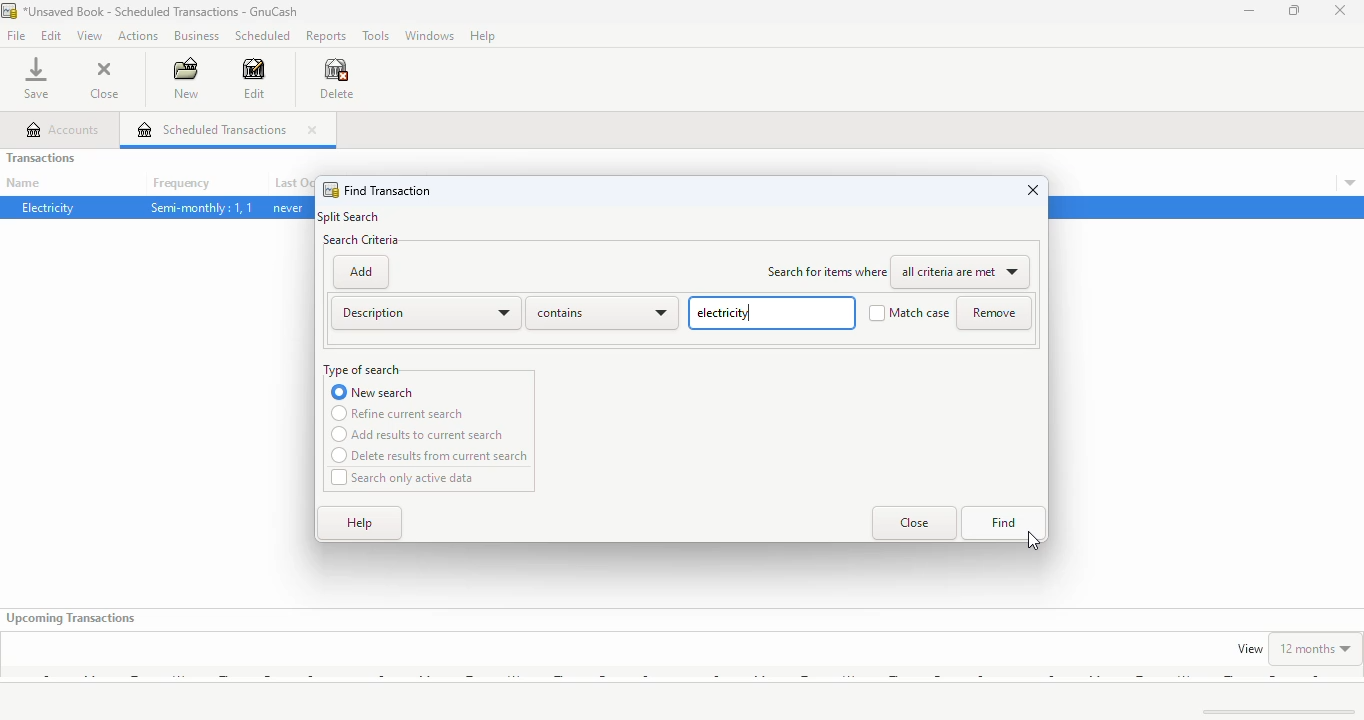  What do you see at coordinates (36, 78) in the screenshot?
I see `save` at bounding box center [36, 78].